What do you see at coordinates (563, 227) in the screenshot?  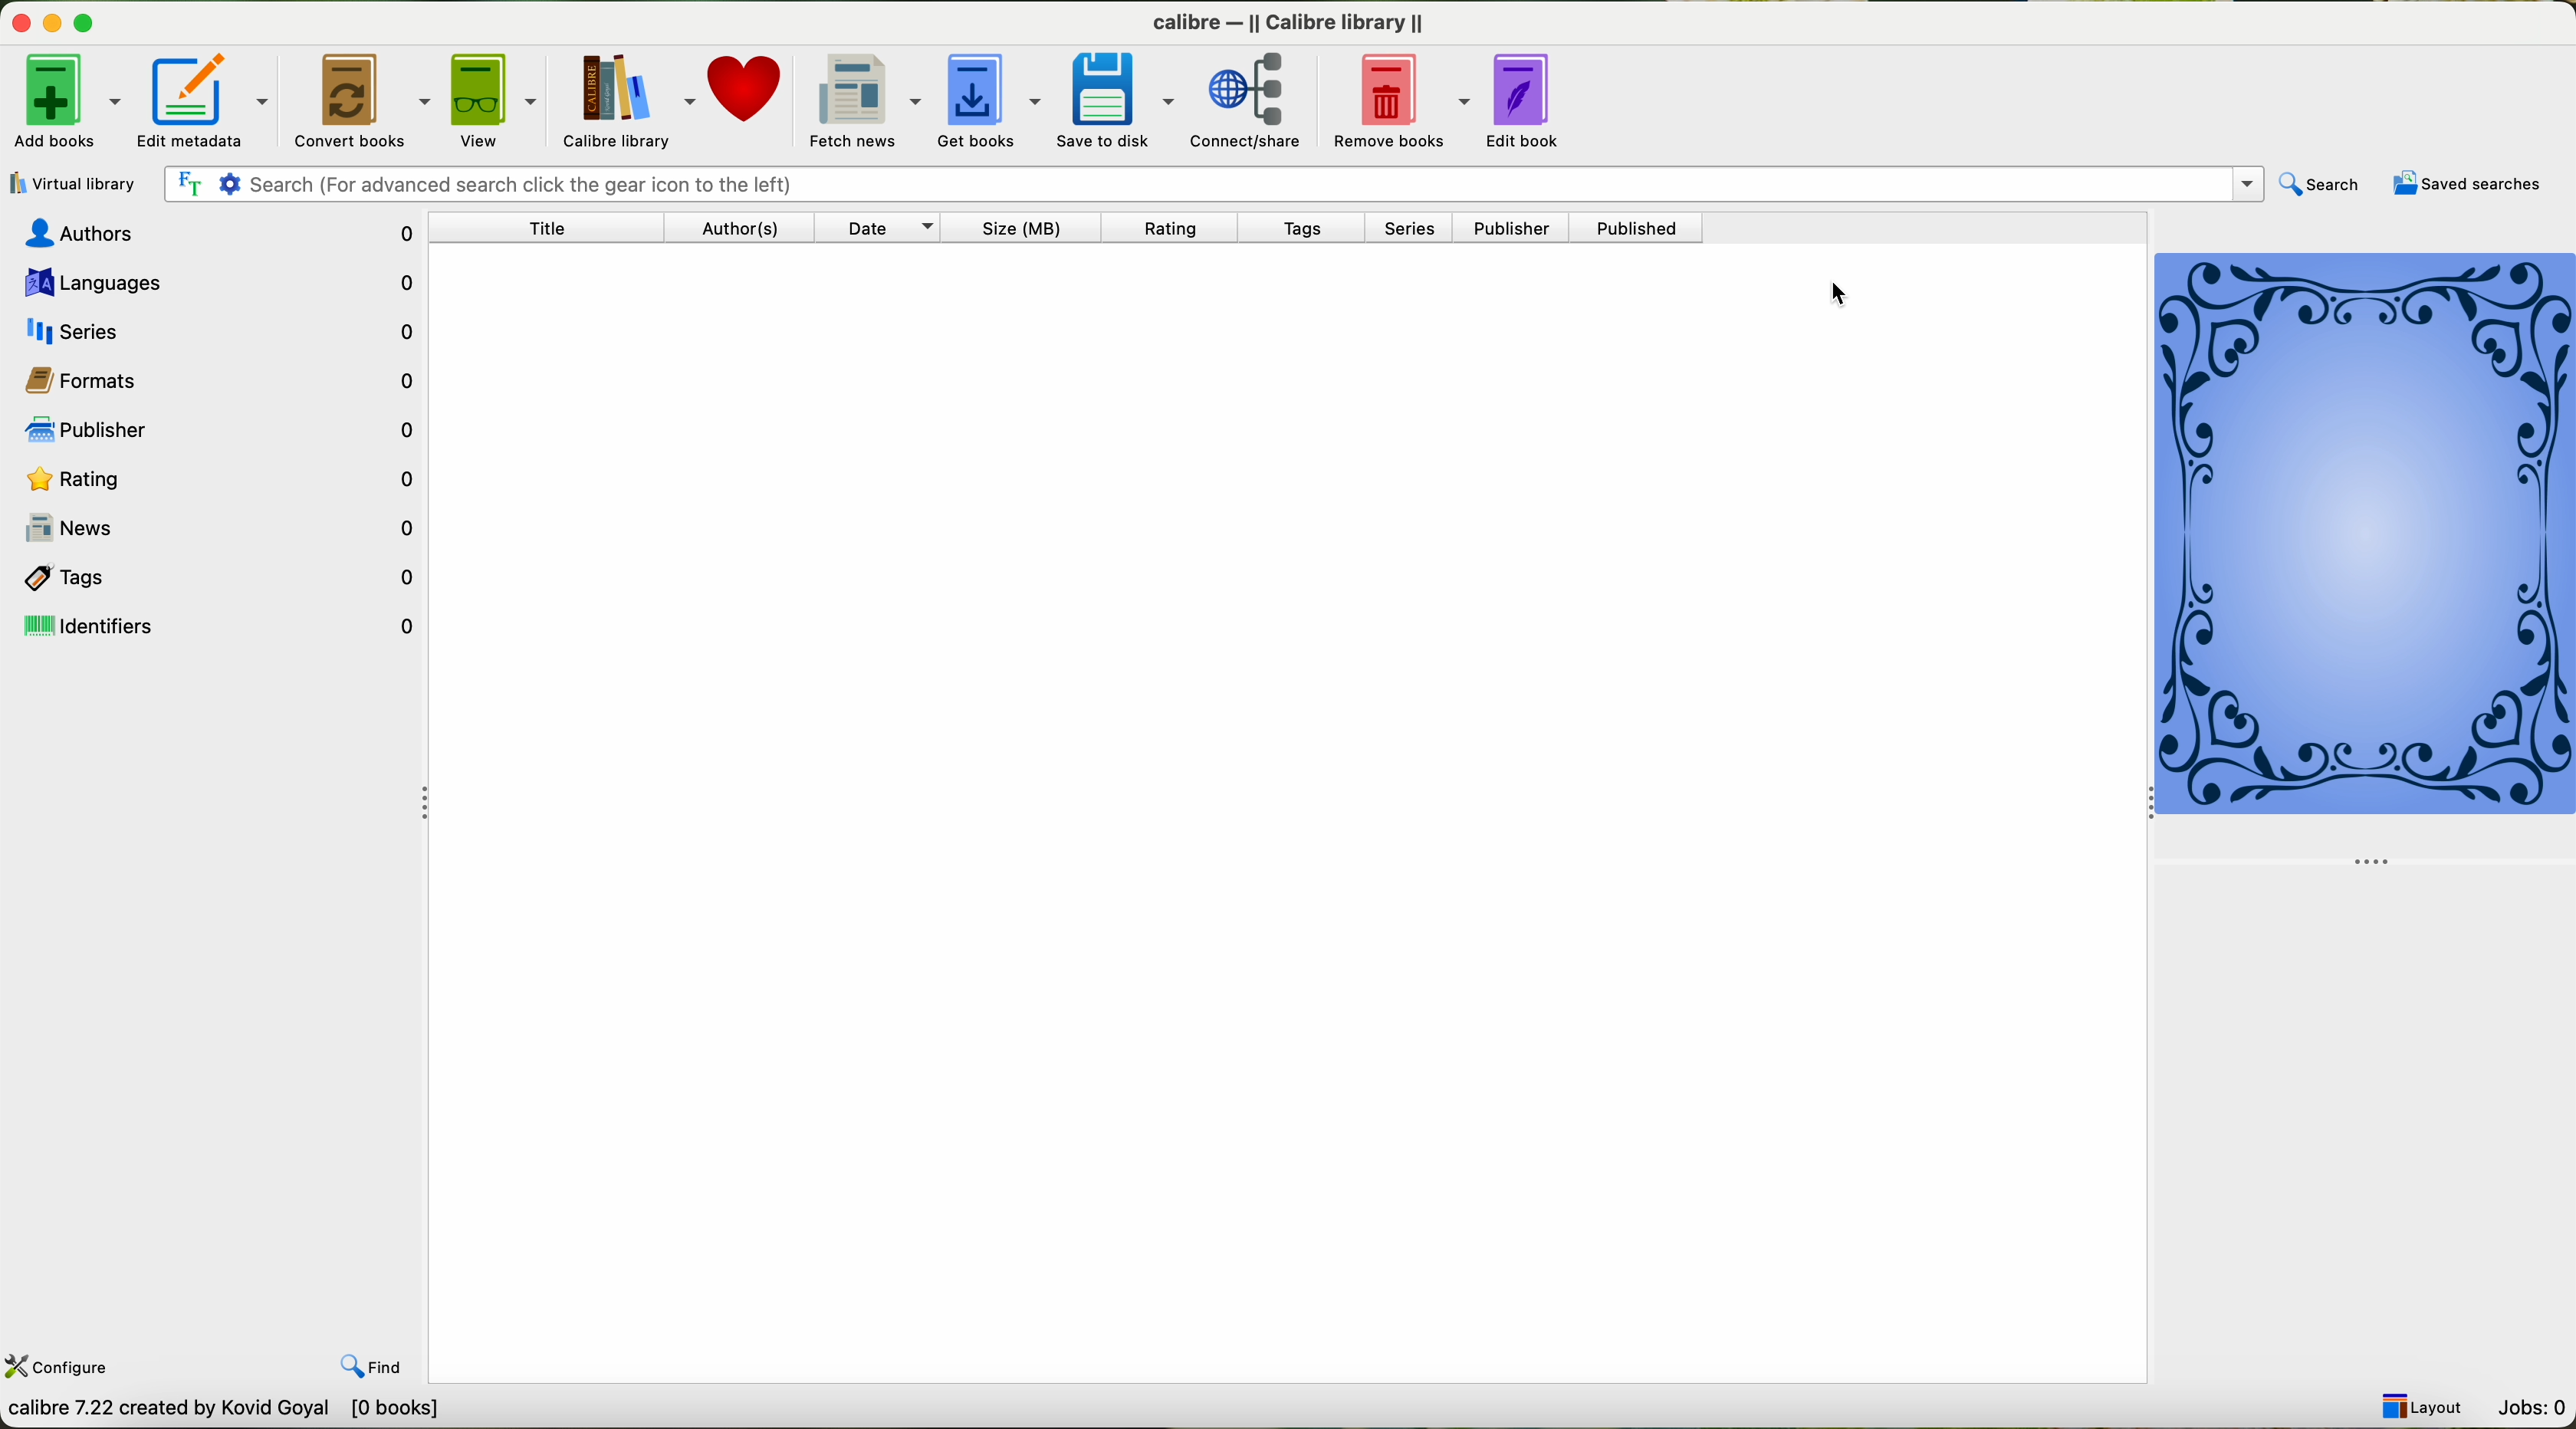 I see `title` at bounding box center [563, 227].